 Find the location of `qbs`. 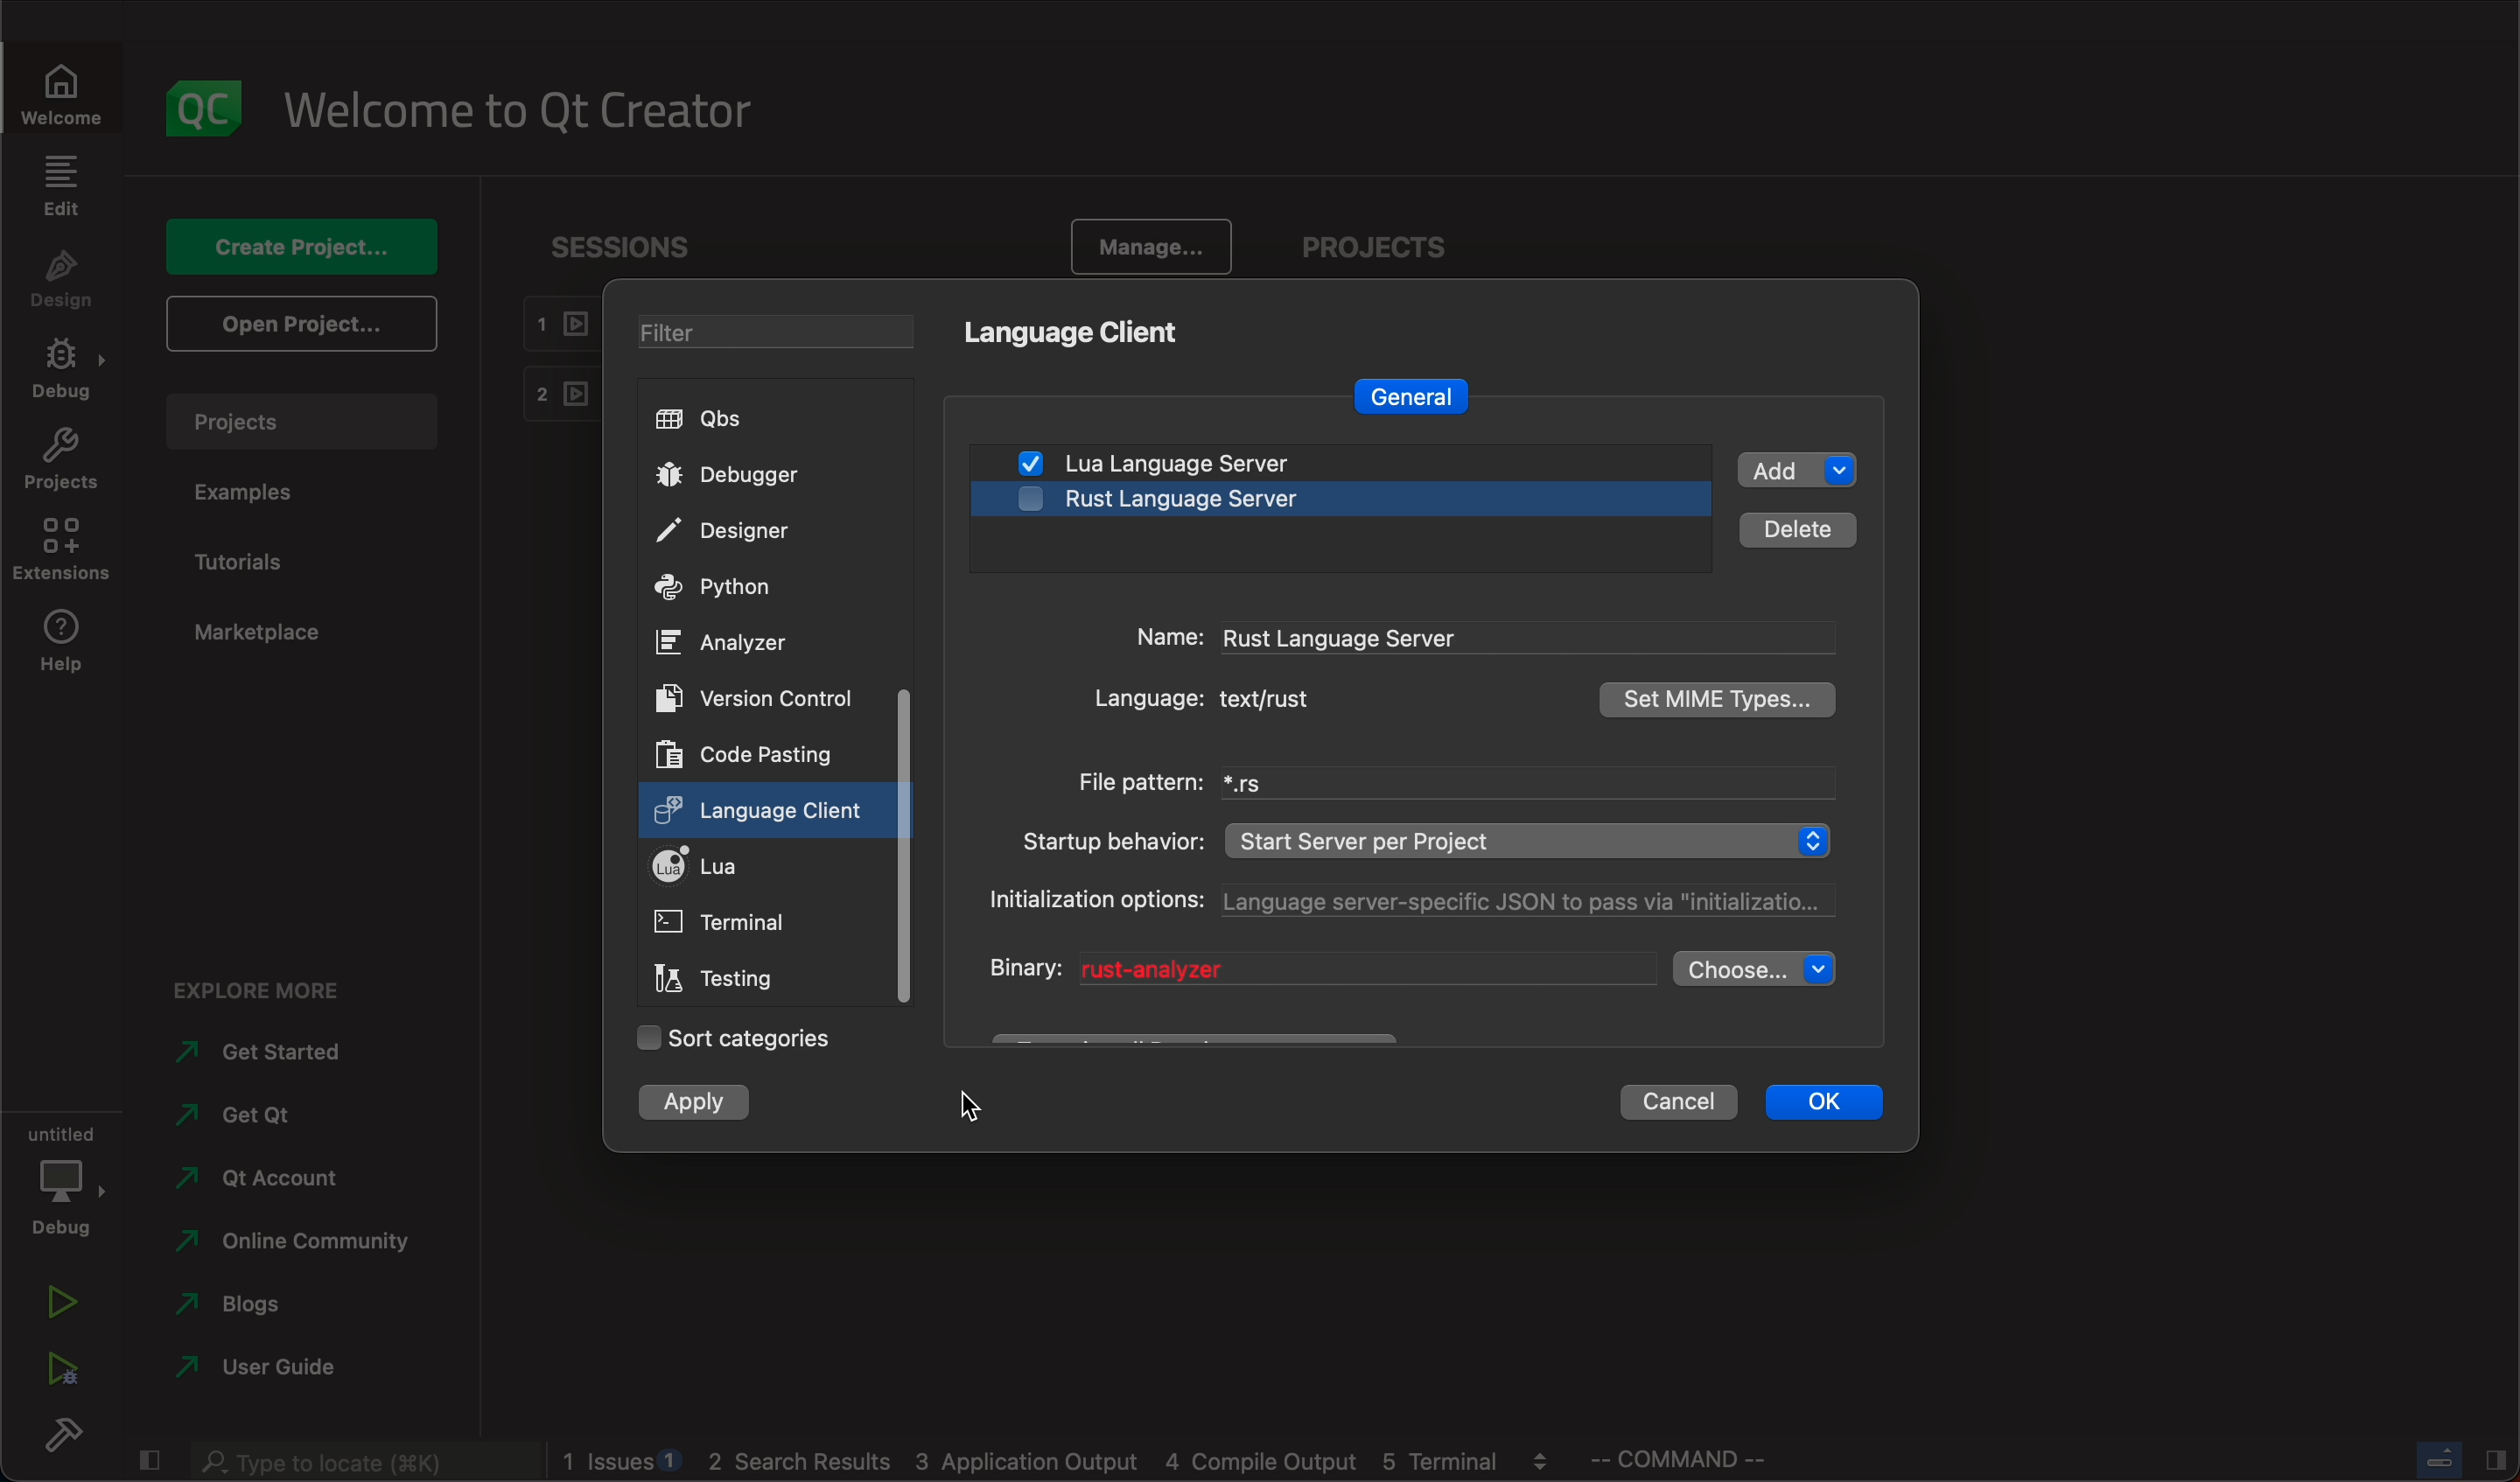

qbs is located at coordinates (727, 422).